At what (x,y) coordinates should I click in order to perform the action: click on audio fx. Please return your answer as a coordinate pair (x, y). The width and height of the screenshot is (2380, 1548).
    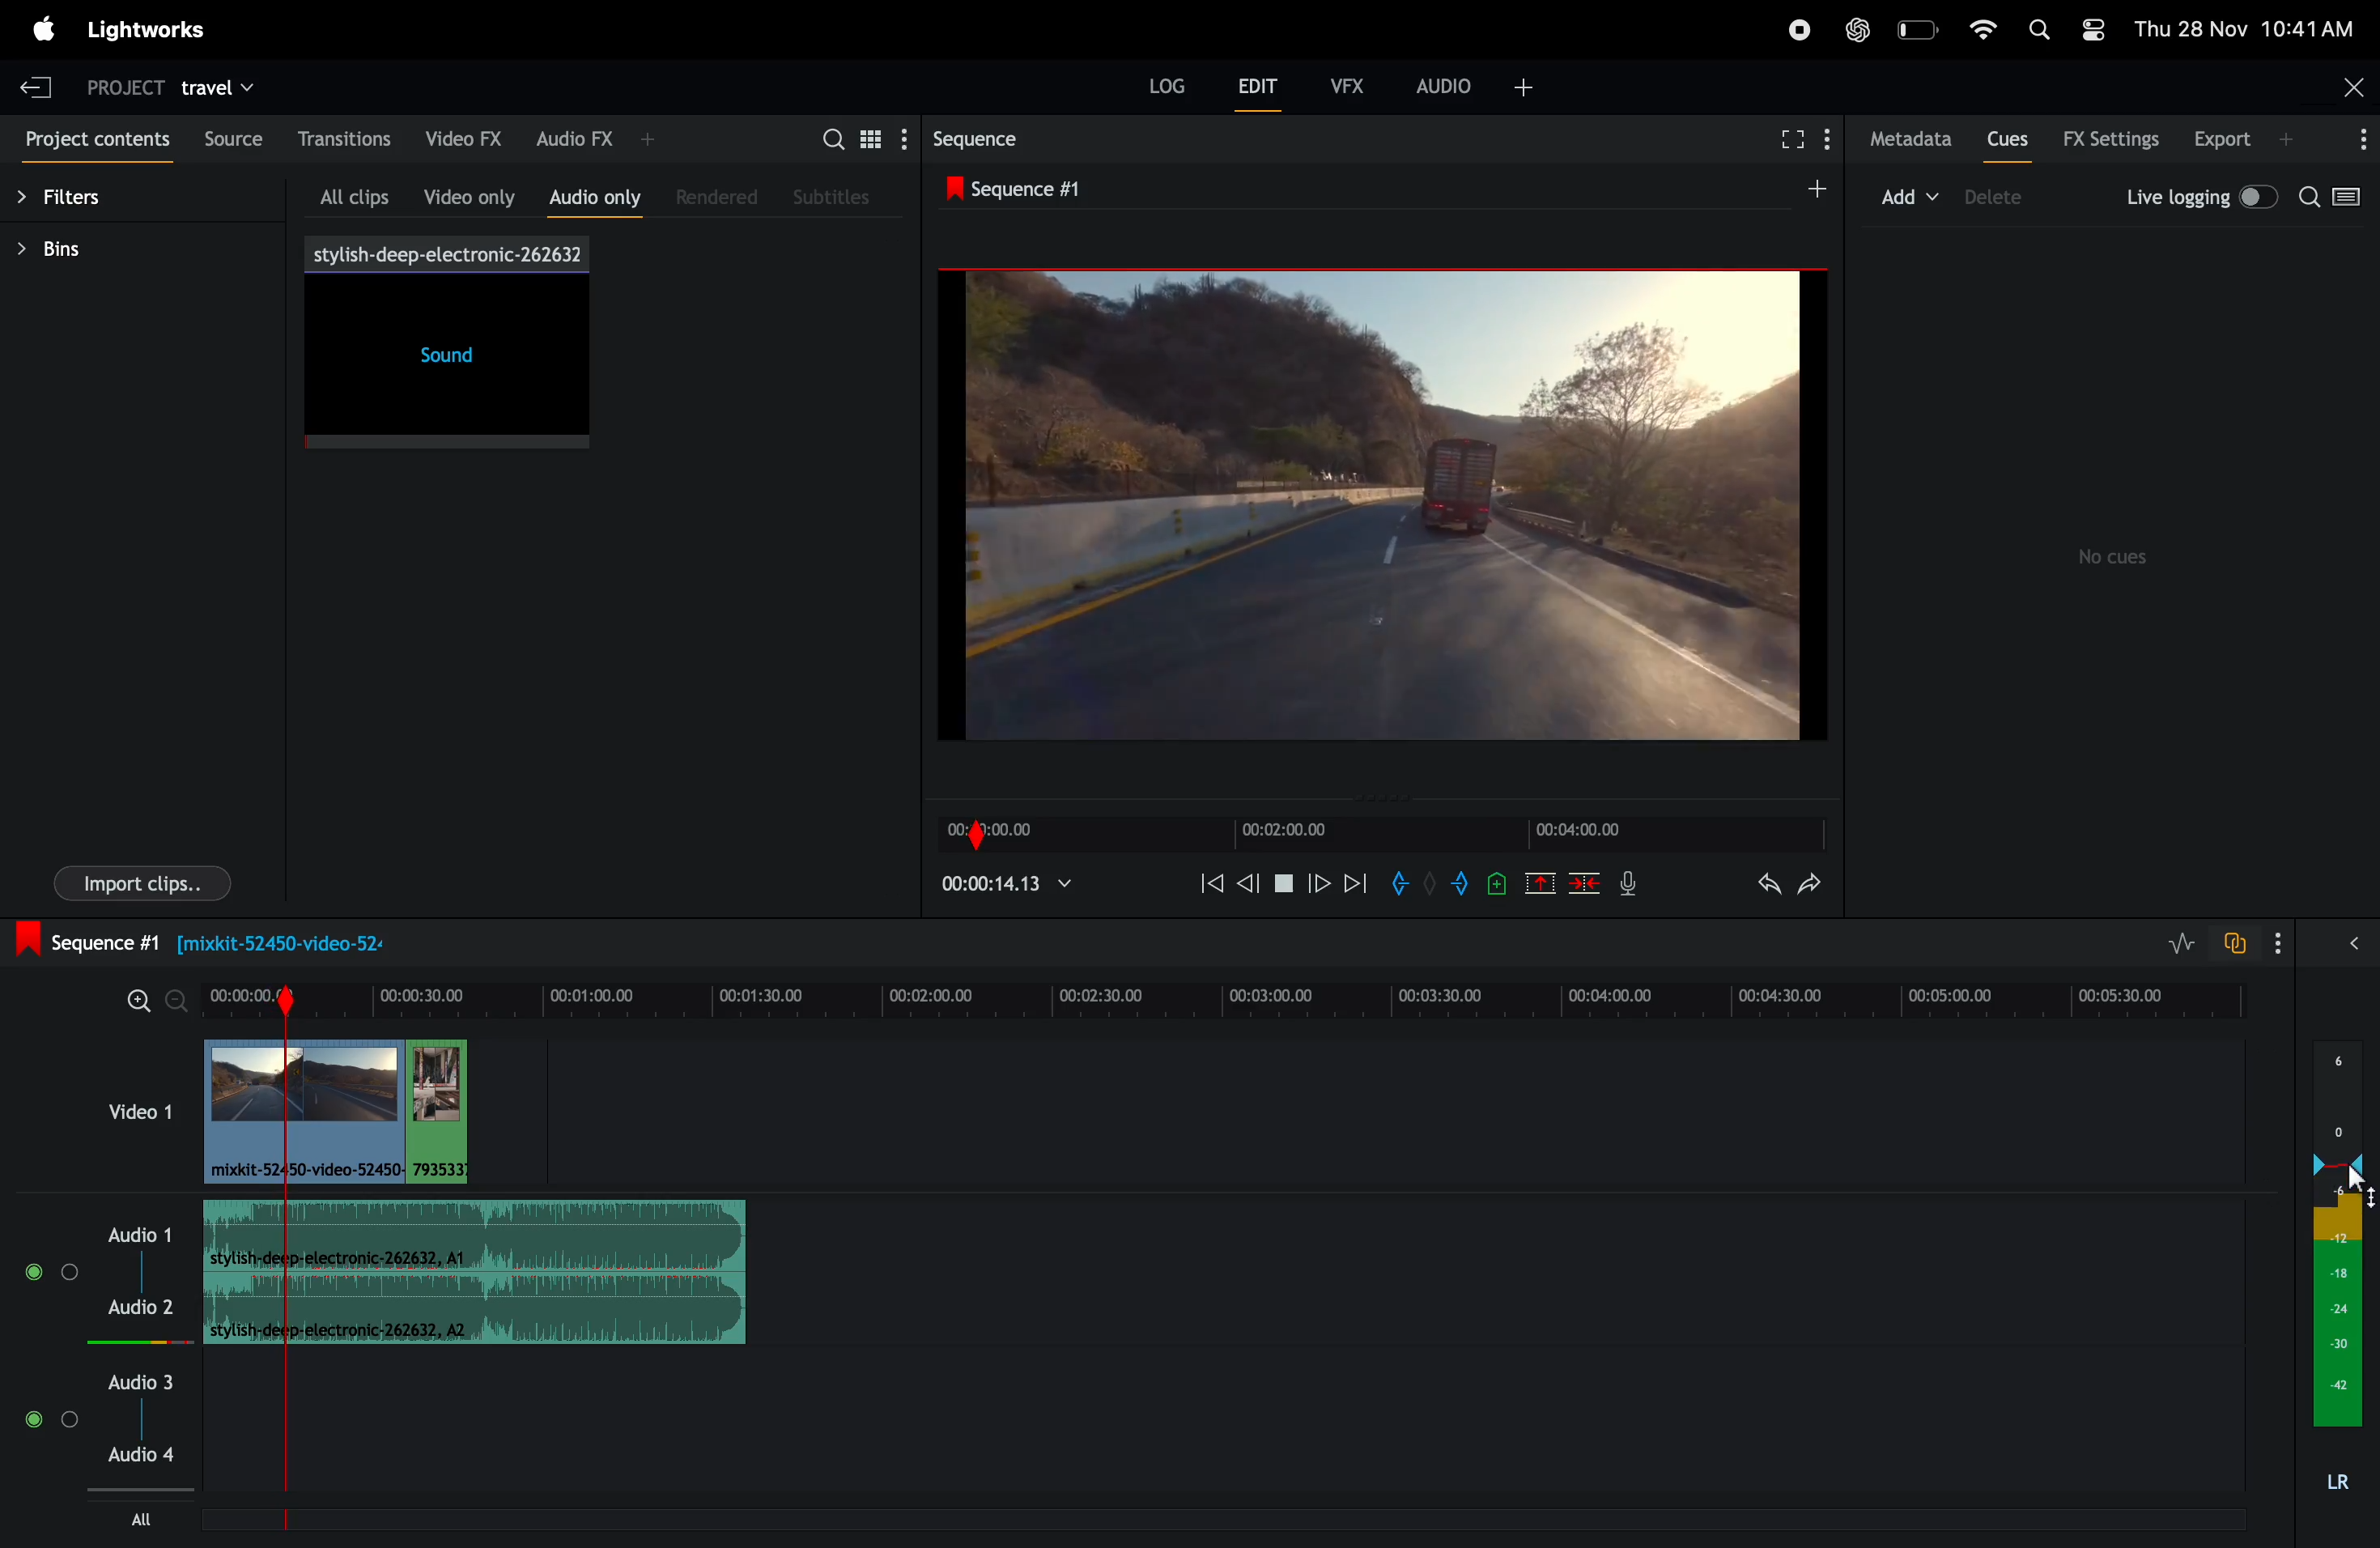
    Looking at the image, I should click on (593, 139).